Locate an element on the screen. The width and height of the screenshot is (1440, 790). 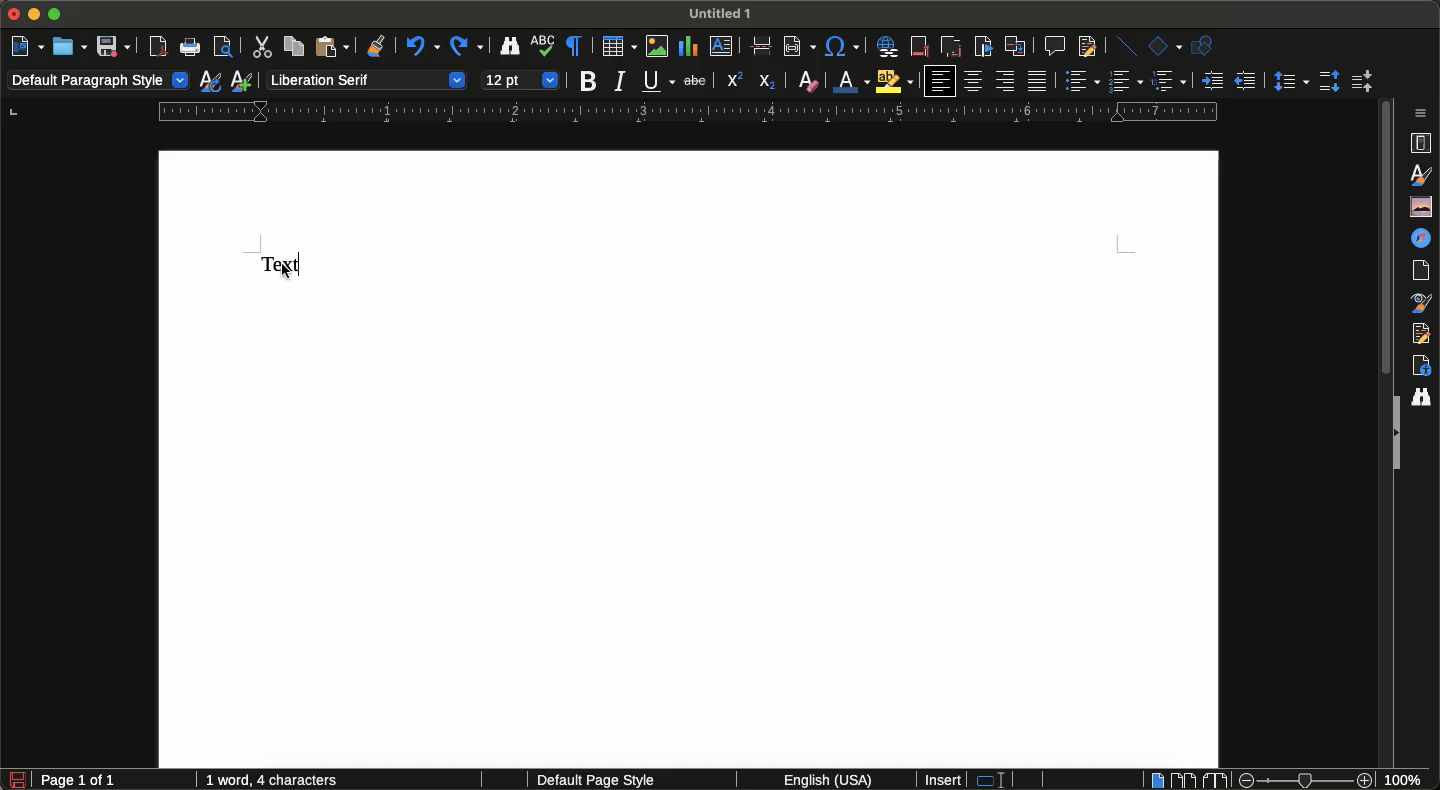
Insert line is located at coordinates (1127, 45).